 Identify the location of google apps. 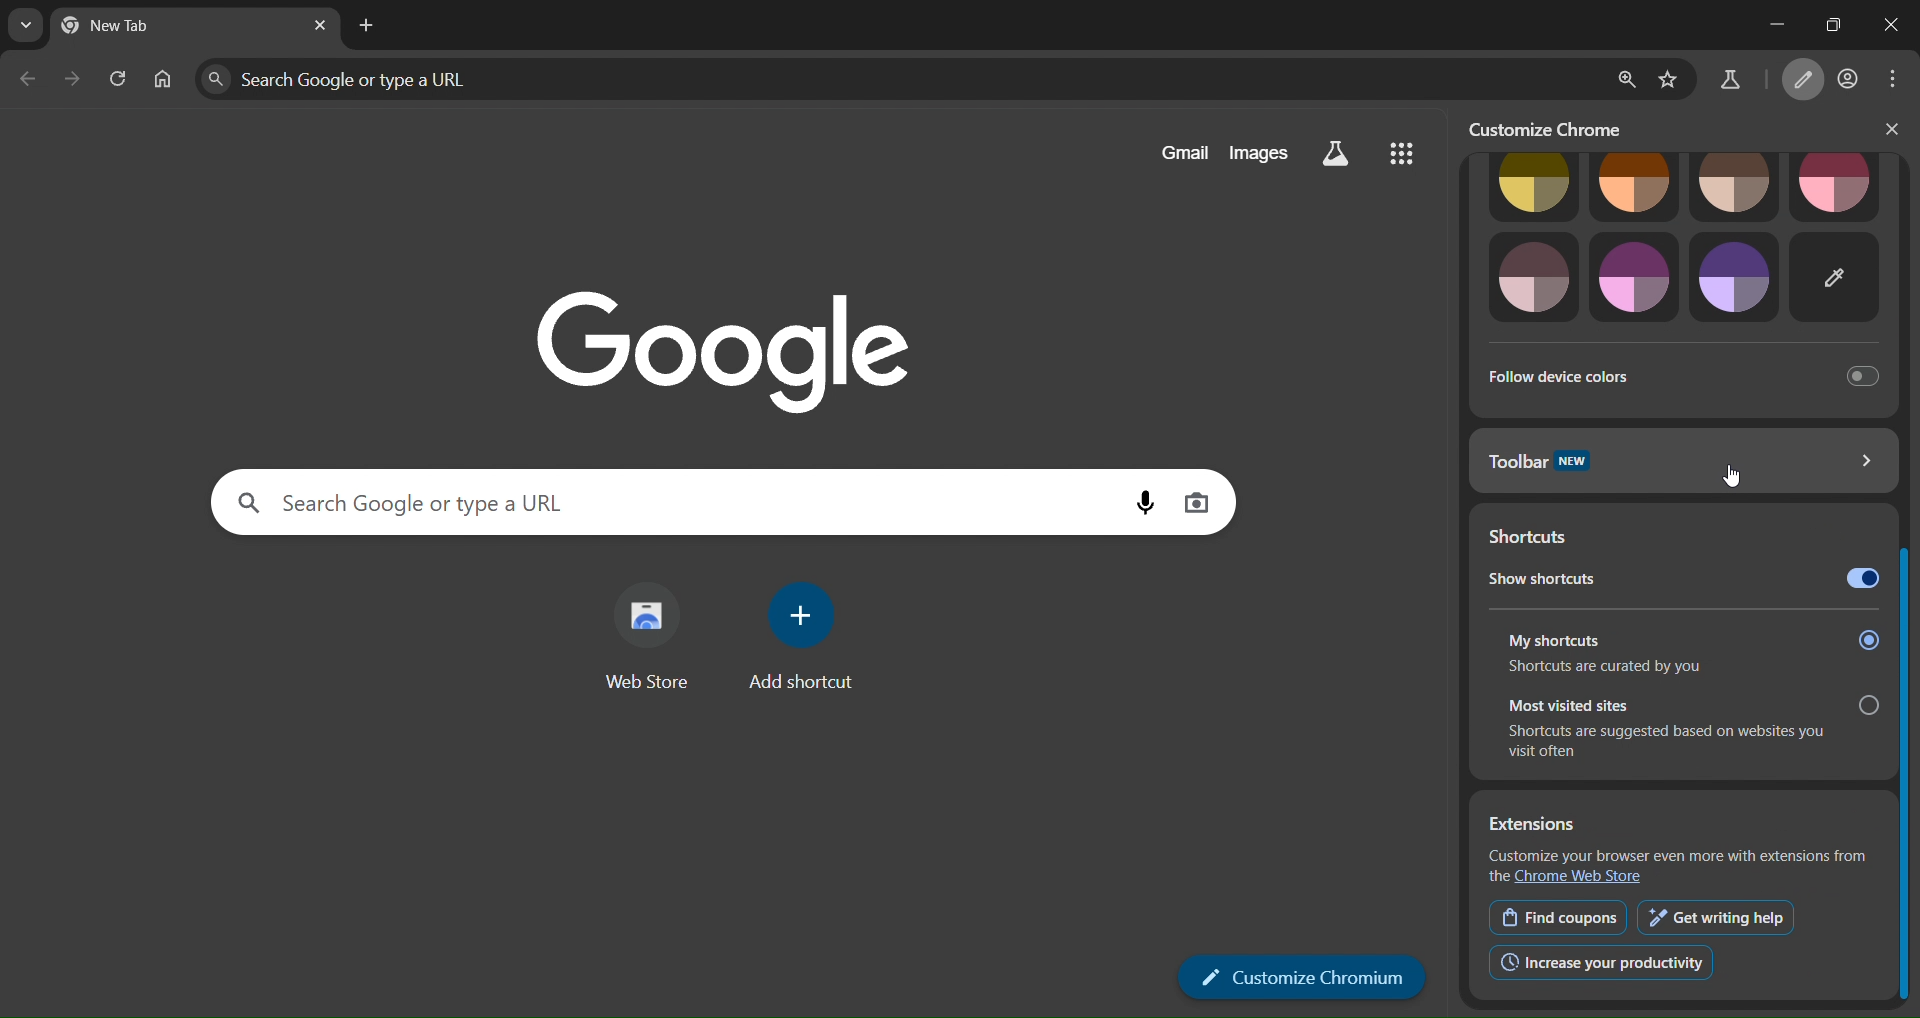
(1402, 154).